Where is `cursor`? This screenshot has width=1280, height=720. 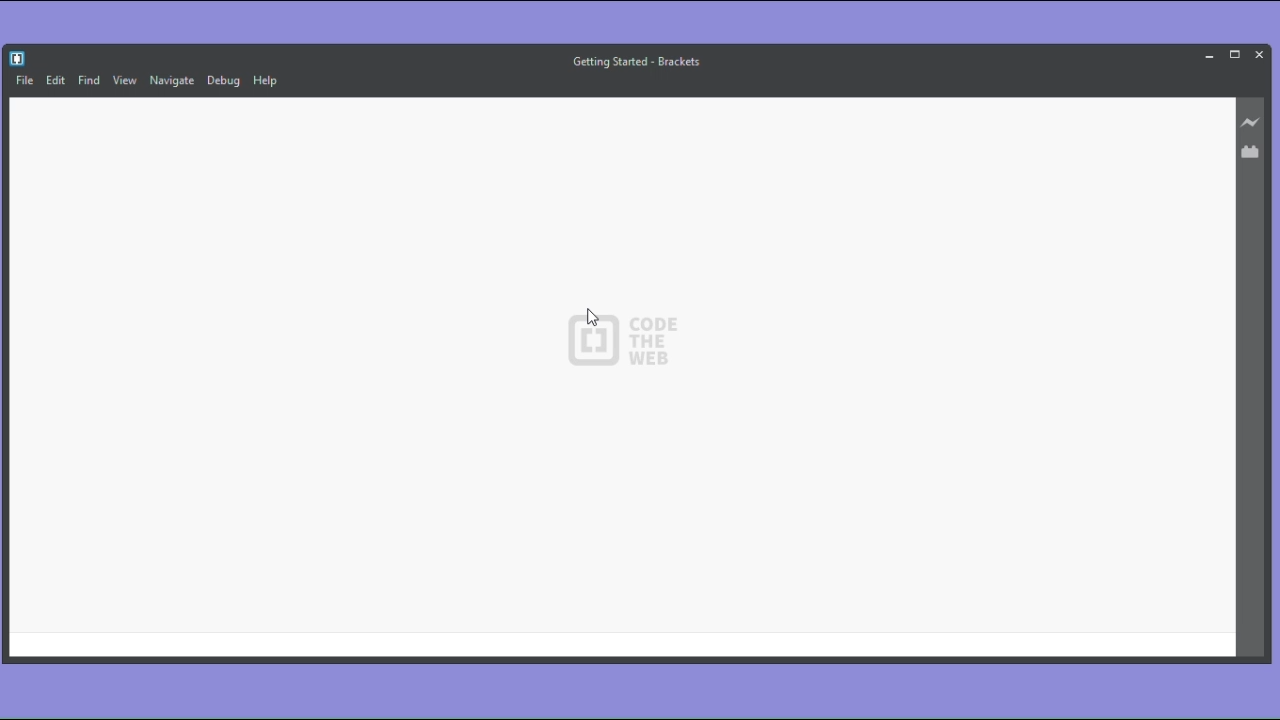 cursor is located at coordinates (594, 317).